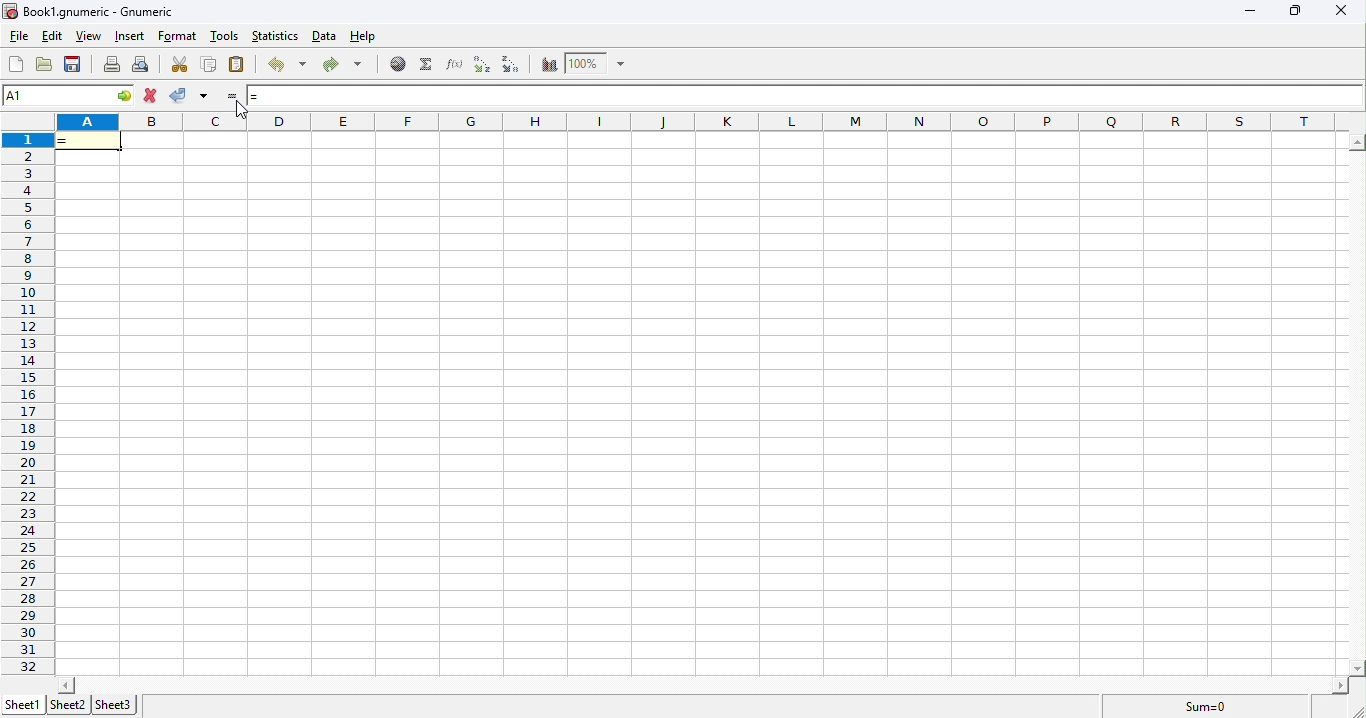  Describe the element at coordinates (601, 63) in the screenshot. I see `zoom` at that location.